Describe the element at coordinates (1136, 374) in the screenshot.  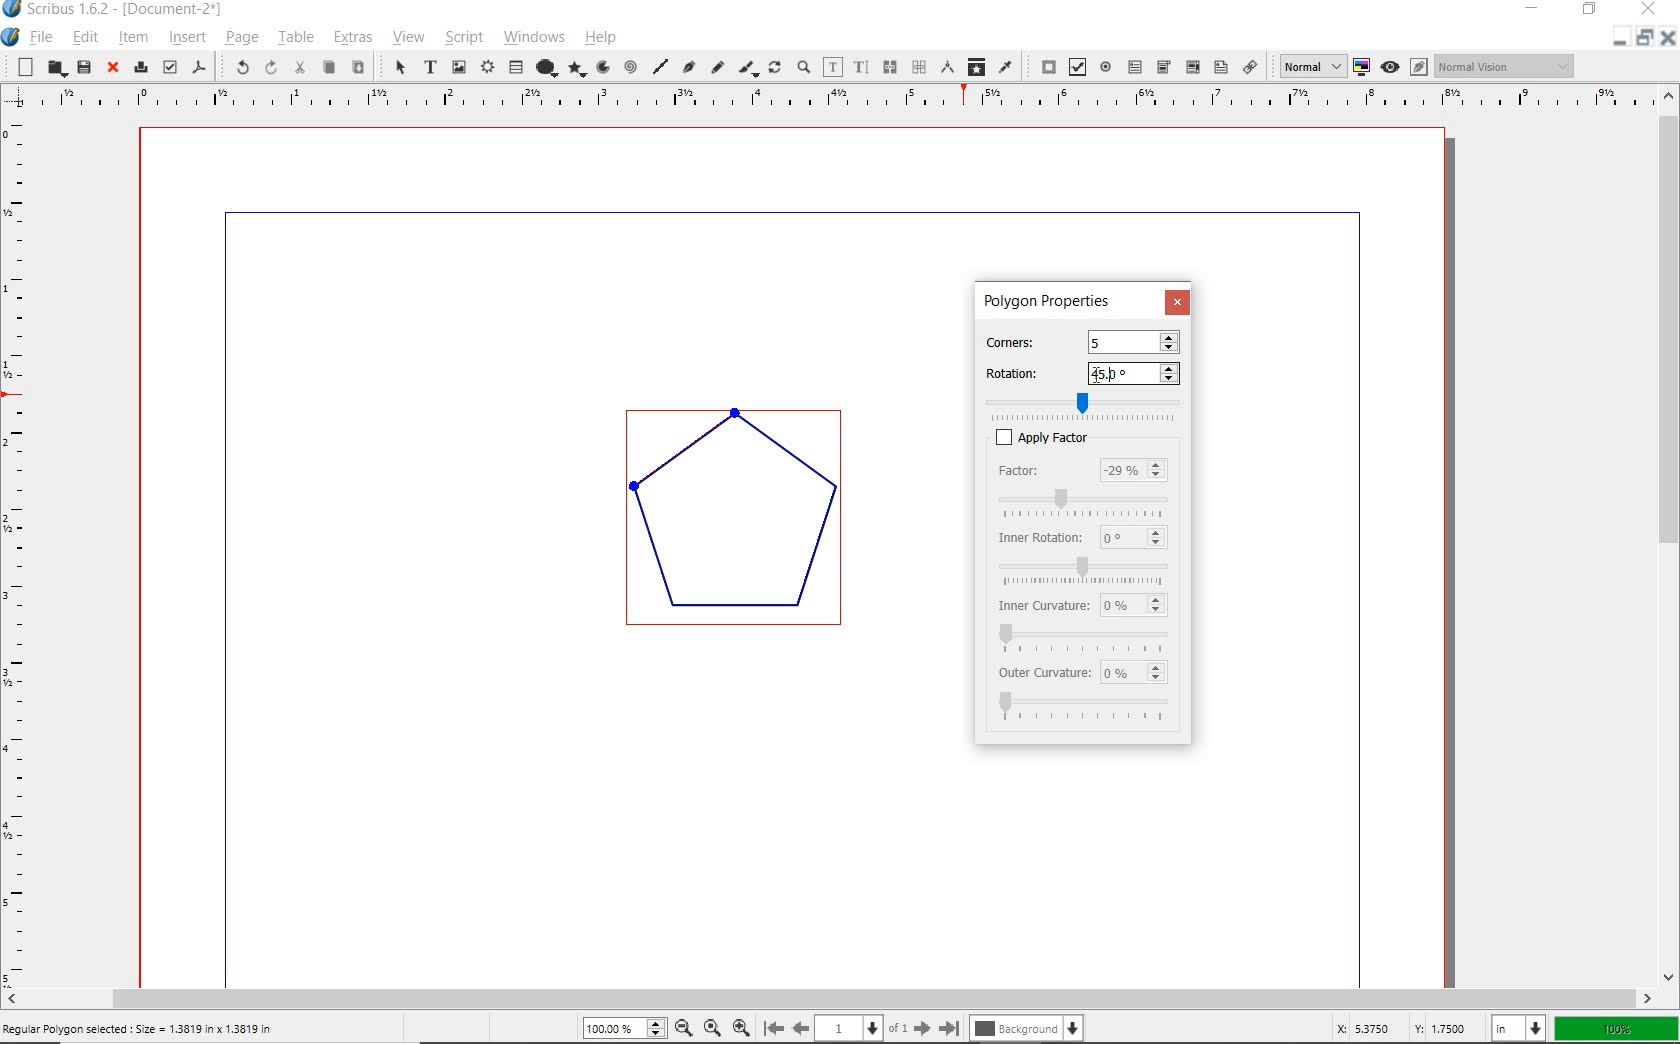
I see `input rotate` at that location.